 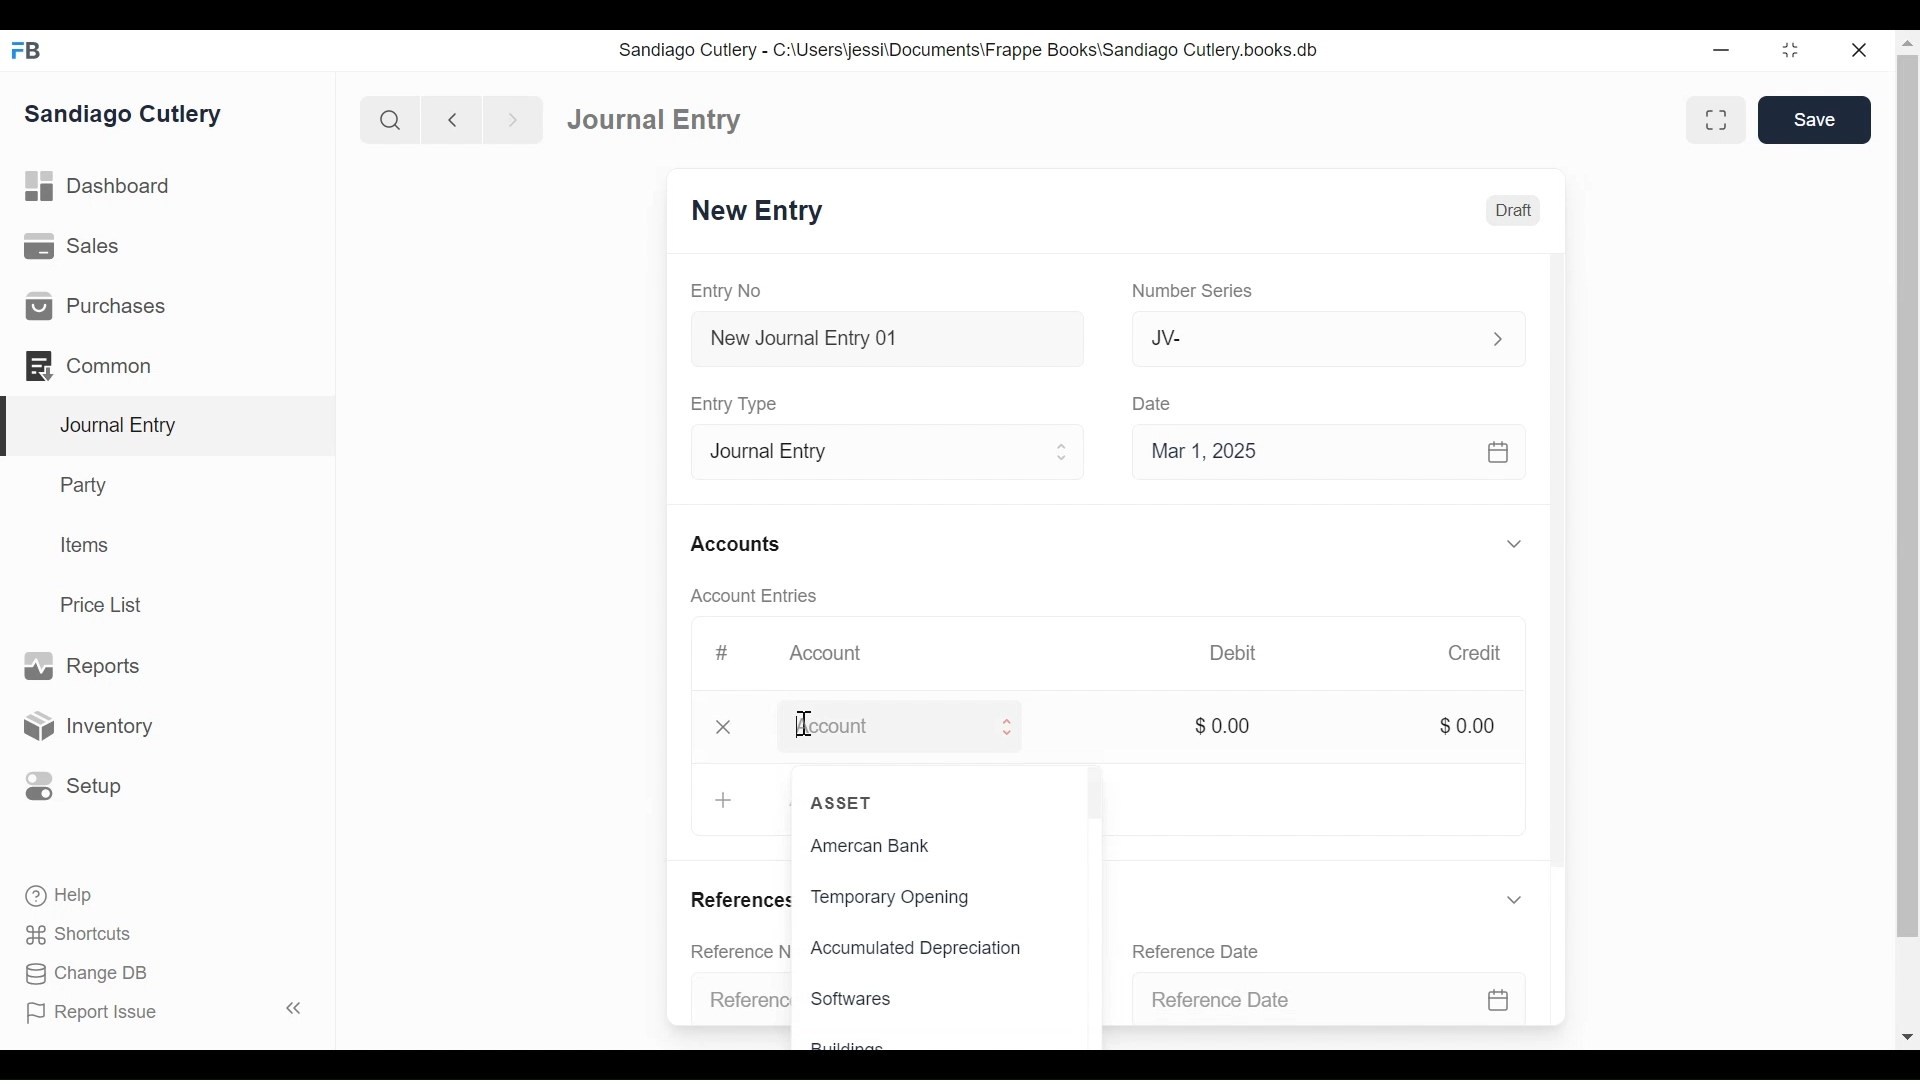 I want to click on move up, so click(x=1904, y=44).